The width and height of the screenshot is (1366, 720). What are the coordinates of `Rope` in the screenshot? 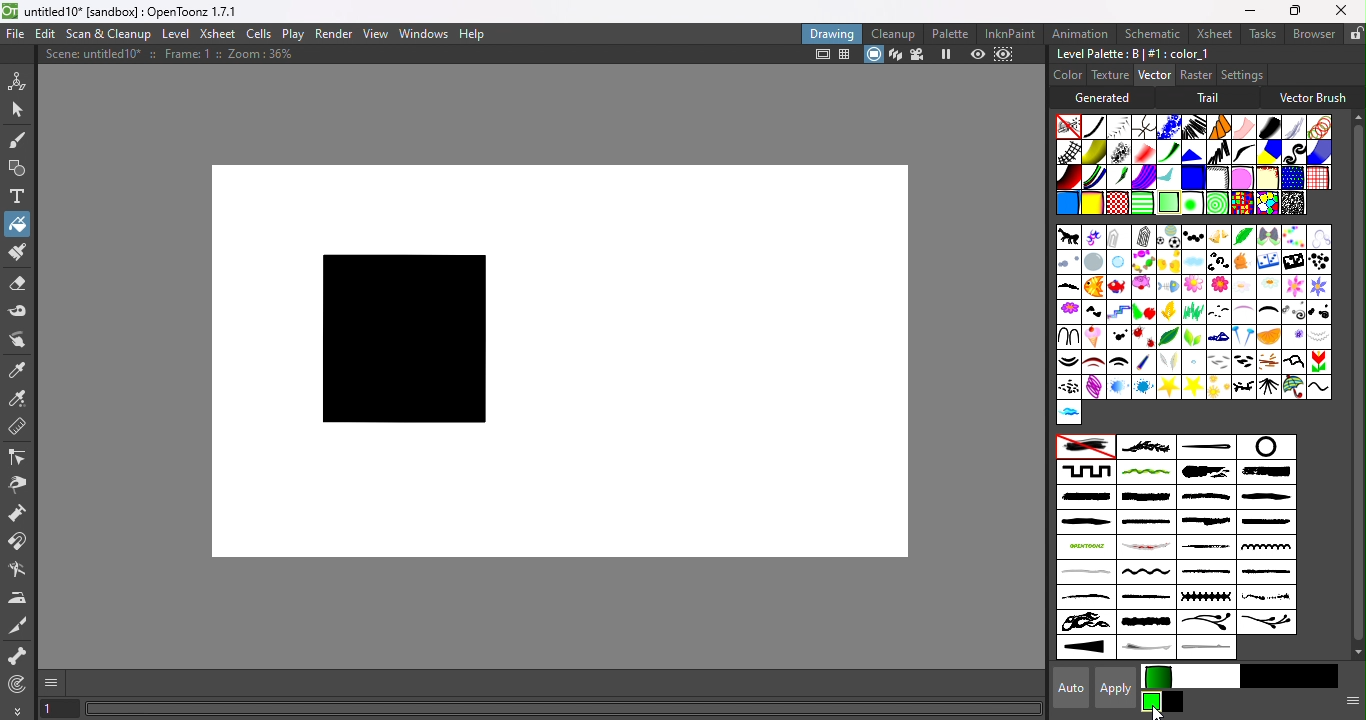 It's located at (1220, 127).